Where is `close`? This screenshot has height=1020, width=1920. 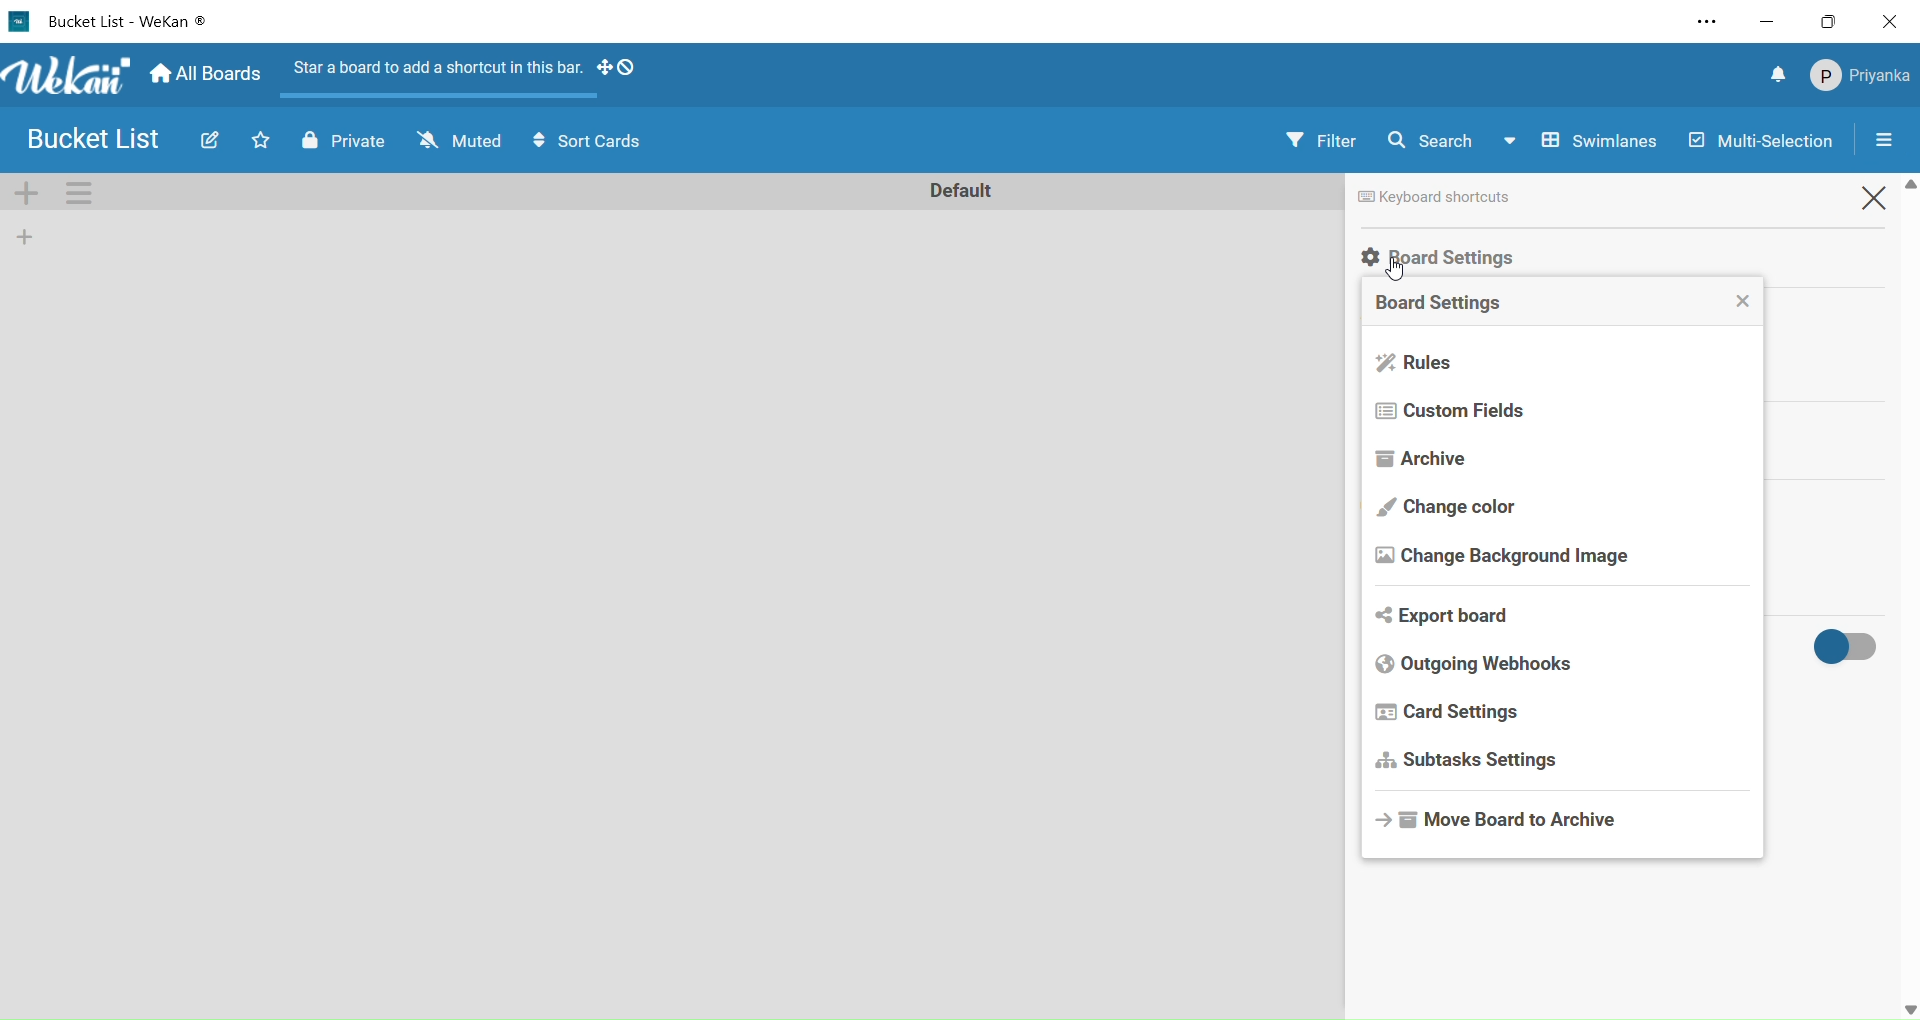 close is located at coordinates (1878, 202).